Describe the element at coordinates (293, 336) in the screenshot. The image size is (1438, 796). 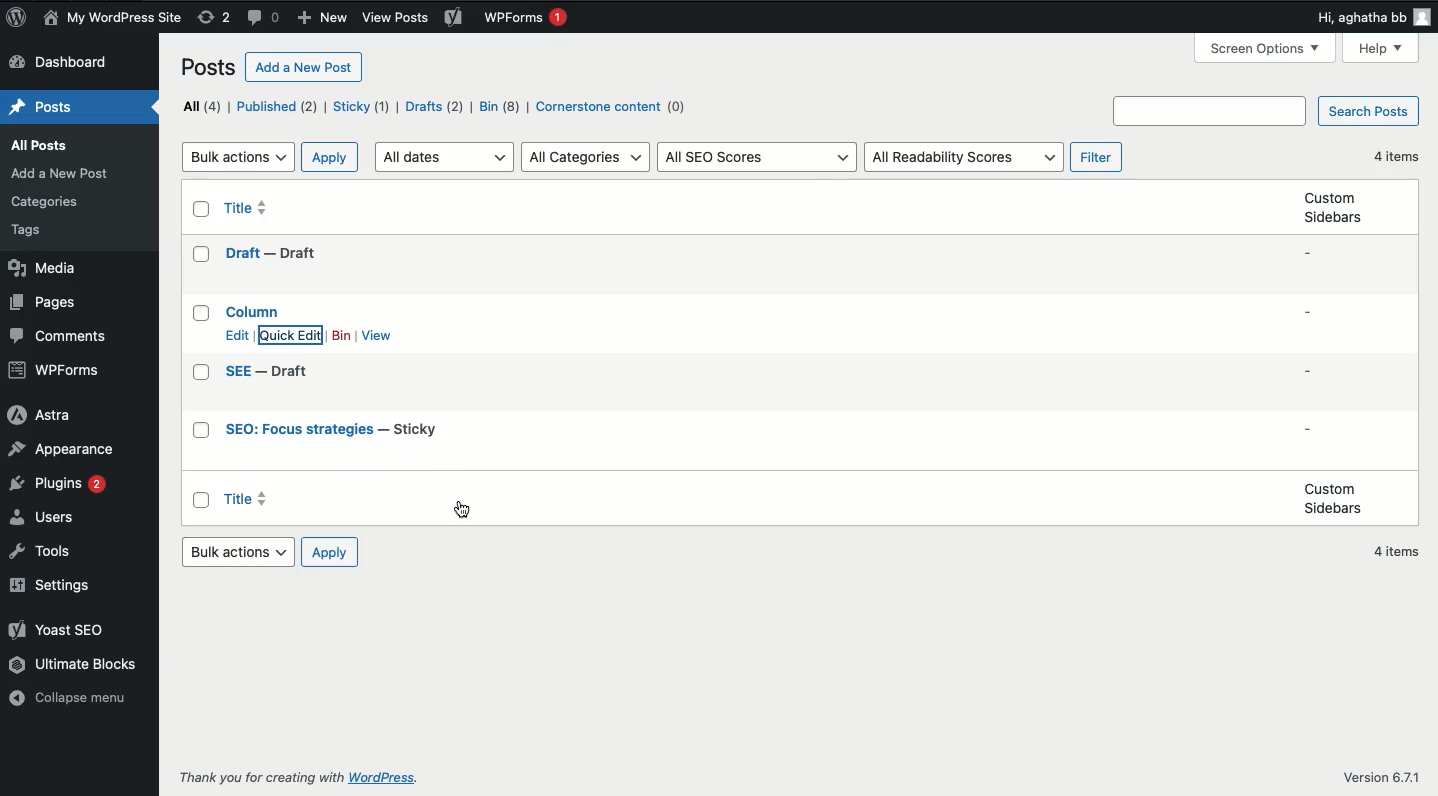
I see `Quick edit` at that location.